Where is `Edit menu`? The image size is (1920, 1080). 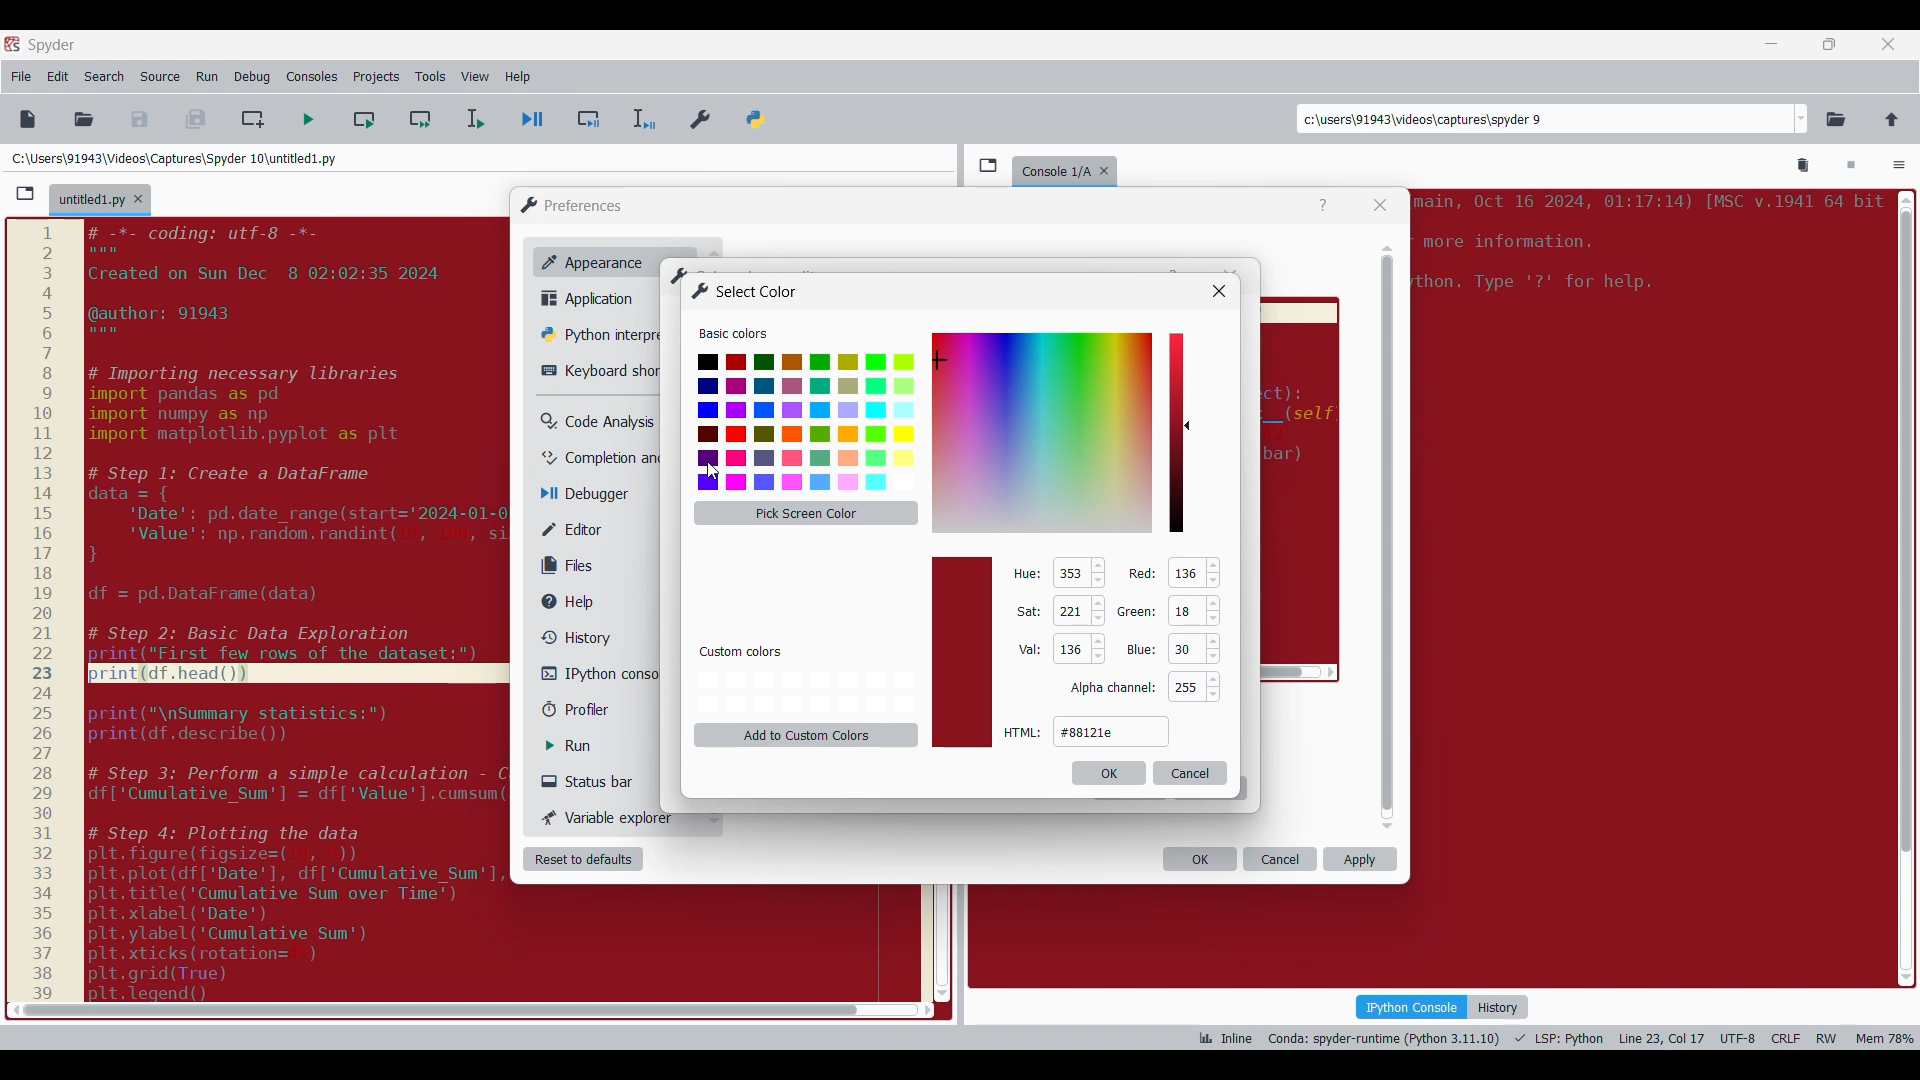
Edit menu is located at coordinates (58, 77).